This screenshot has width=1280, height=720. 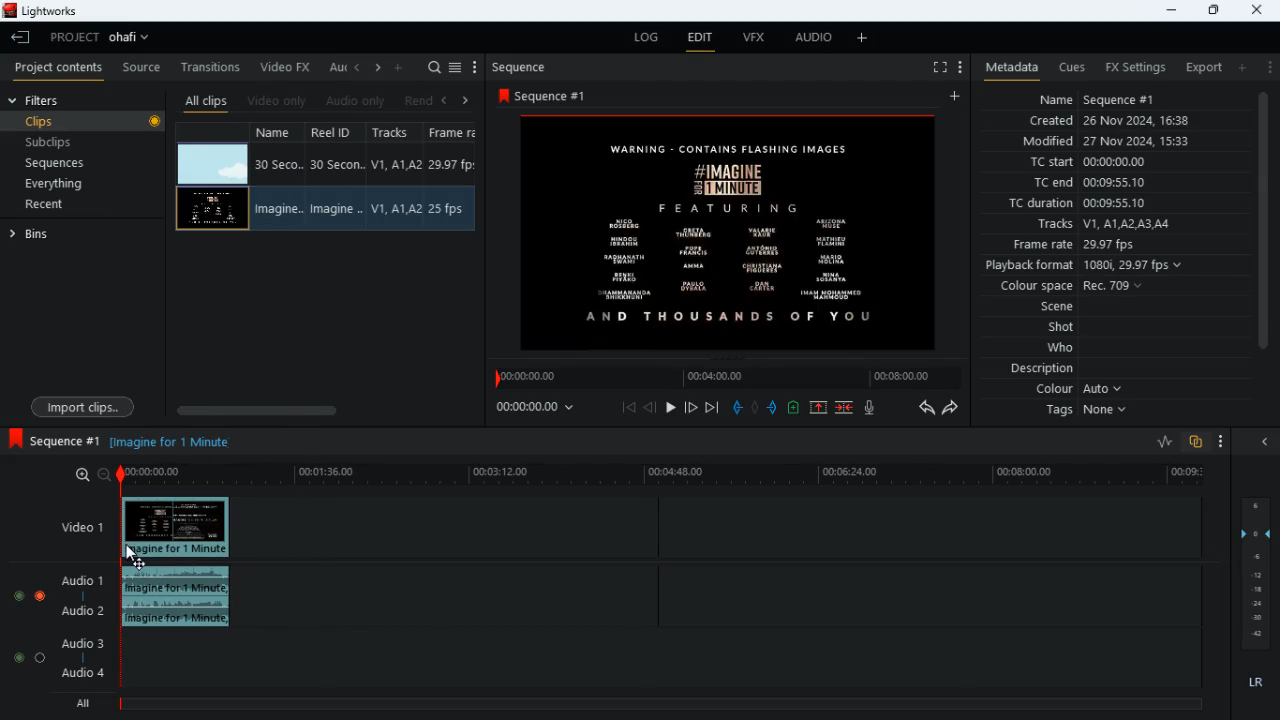 What do you see at coordinates (178, 443) in the screenshot?
I see `Imagine for 1 Minute` at bounding box center [178, 443].